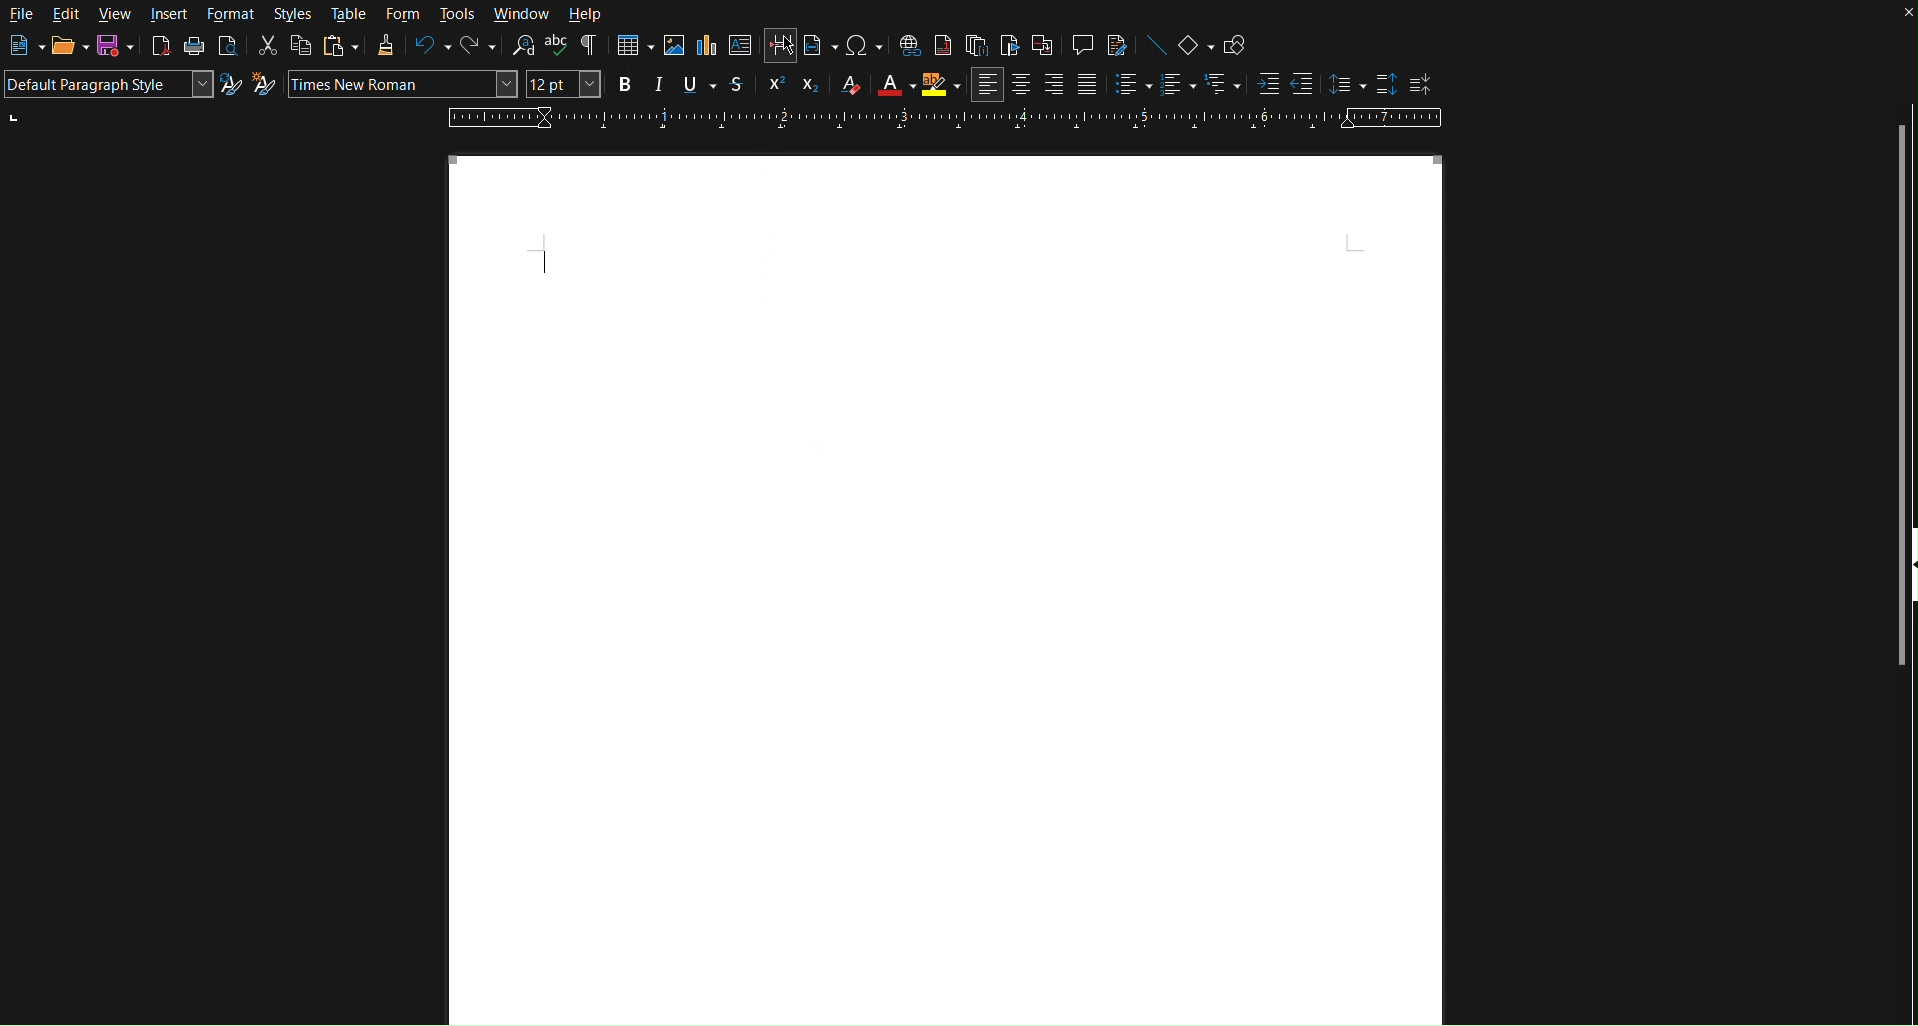 This screenshot has width=1918, height=1026. I want to click on Paste, so click(339, 47).